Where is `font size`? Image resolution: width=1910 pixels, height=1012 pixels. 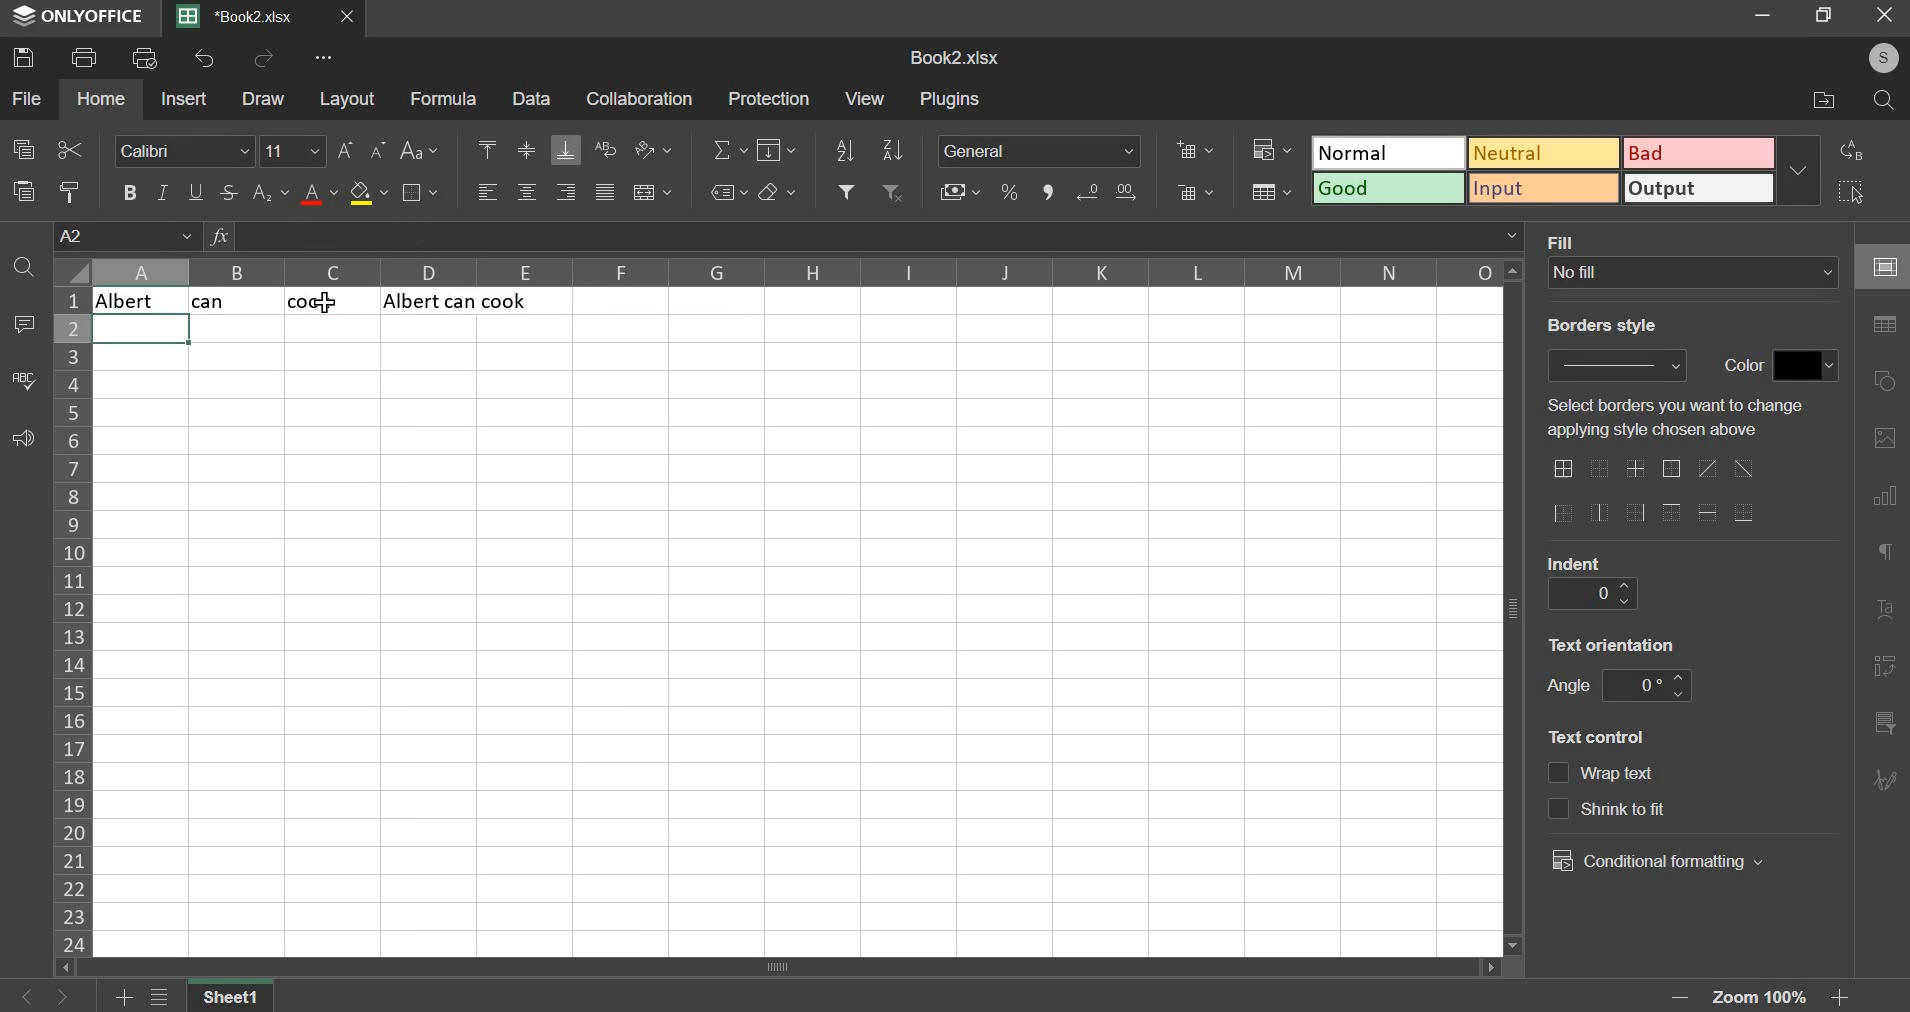
font size is located at coordinates (293, 150).